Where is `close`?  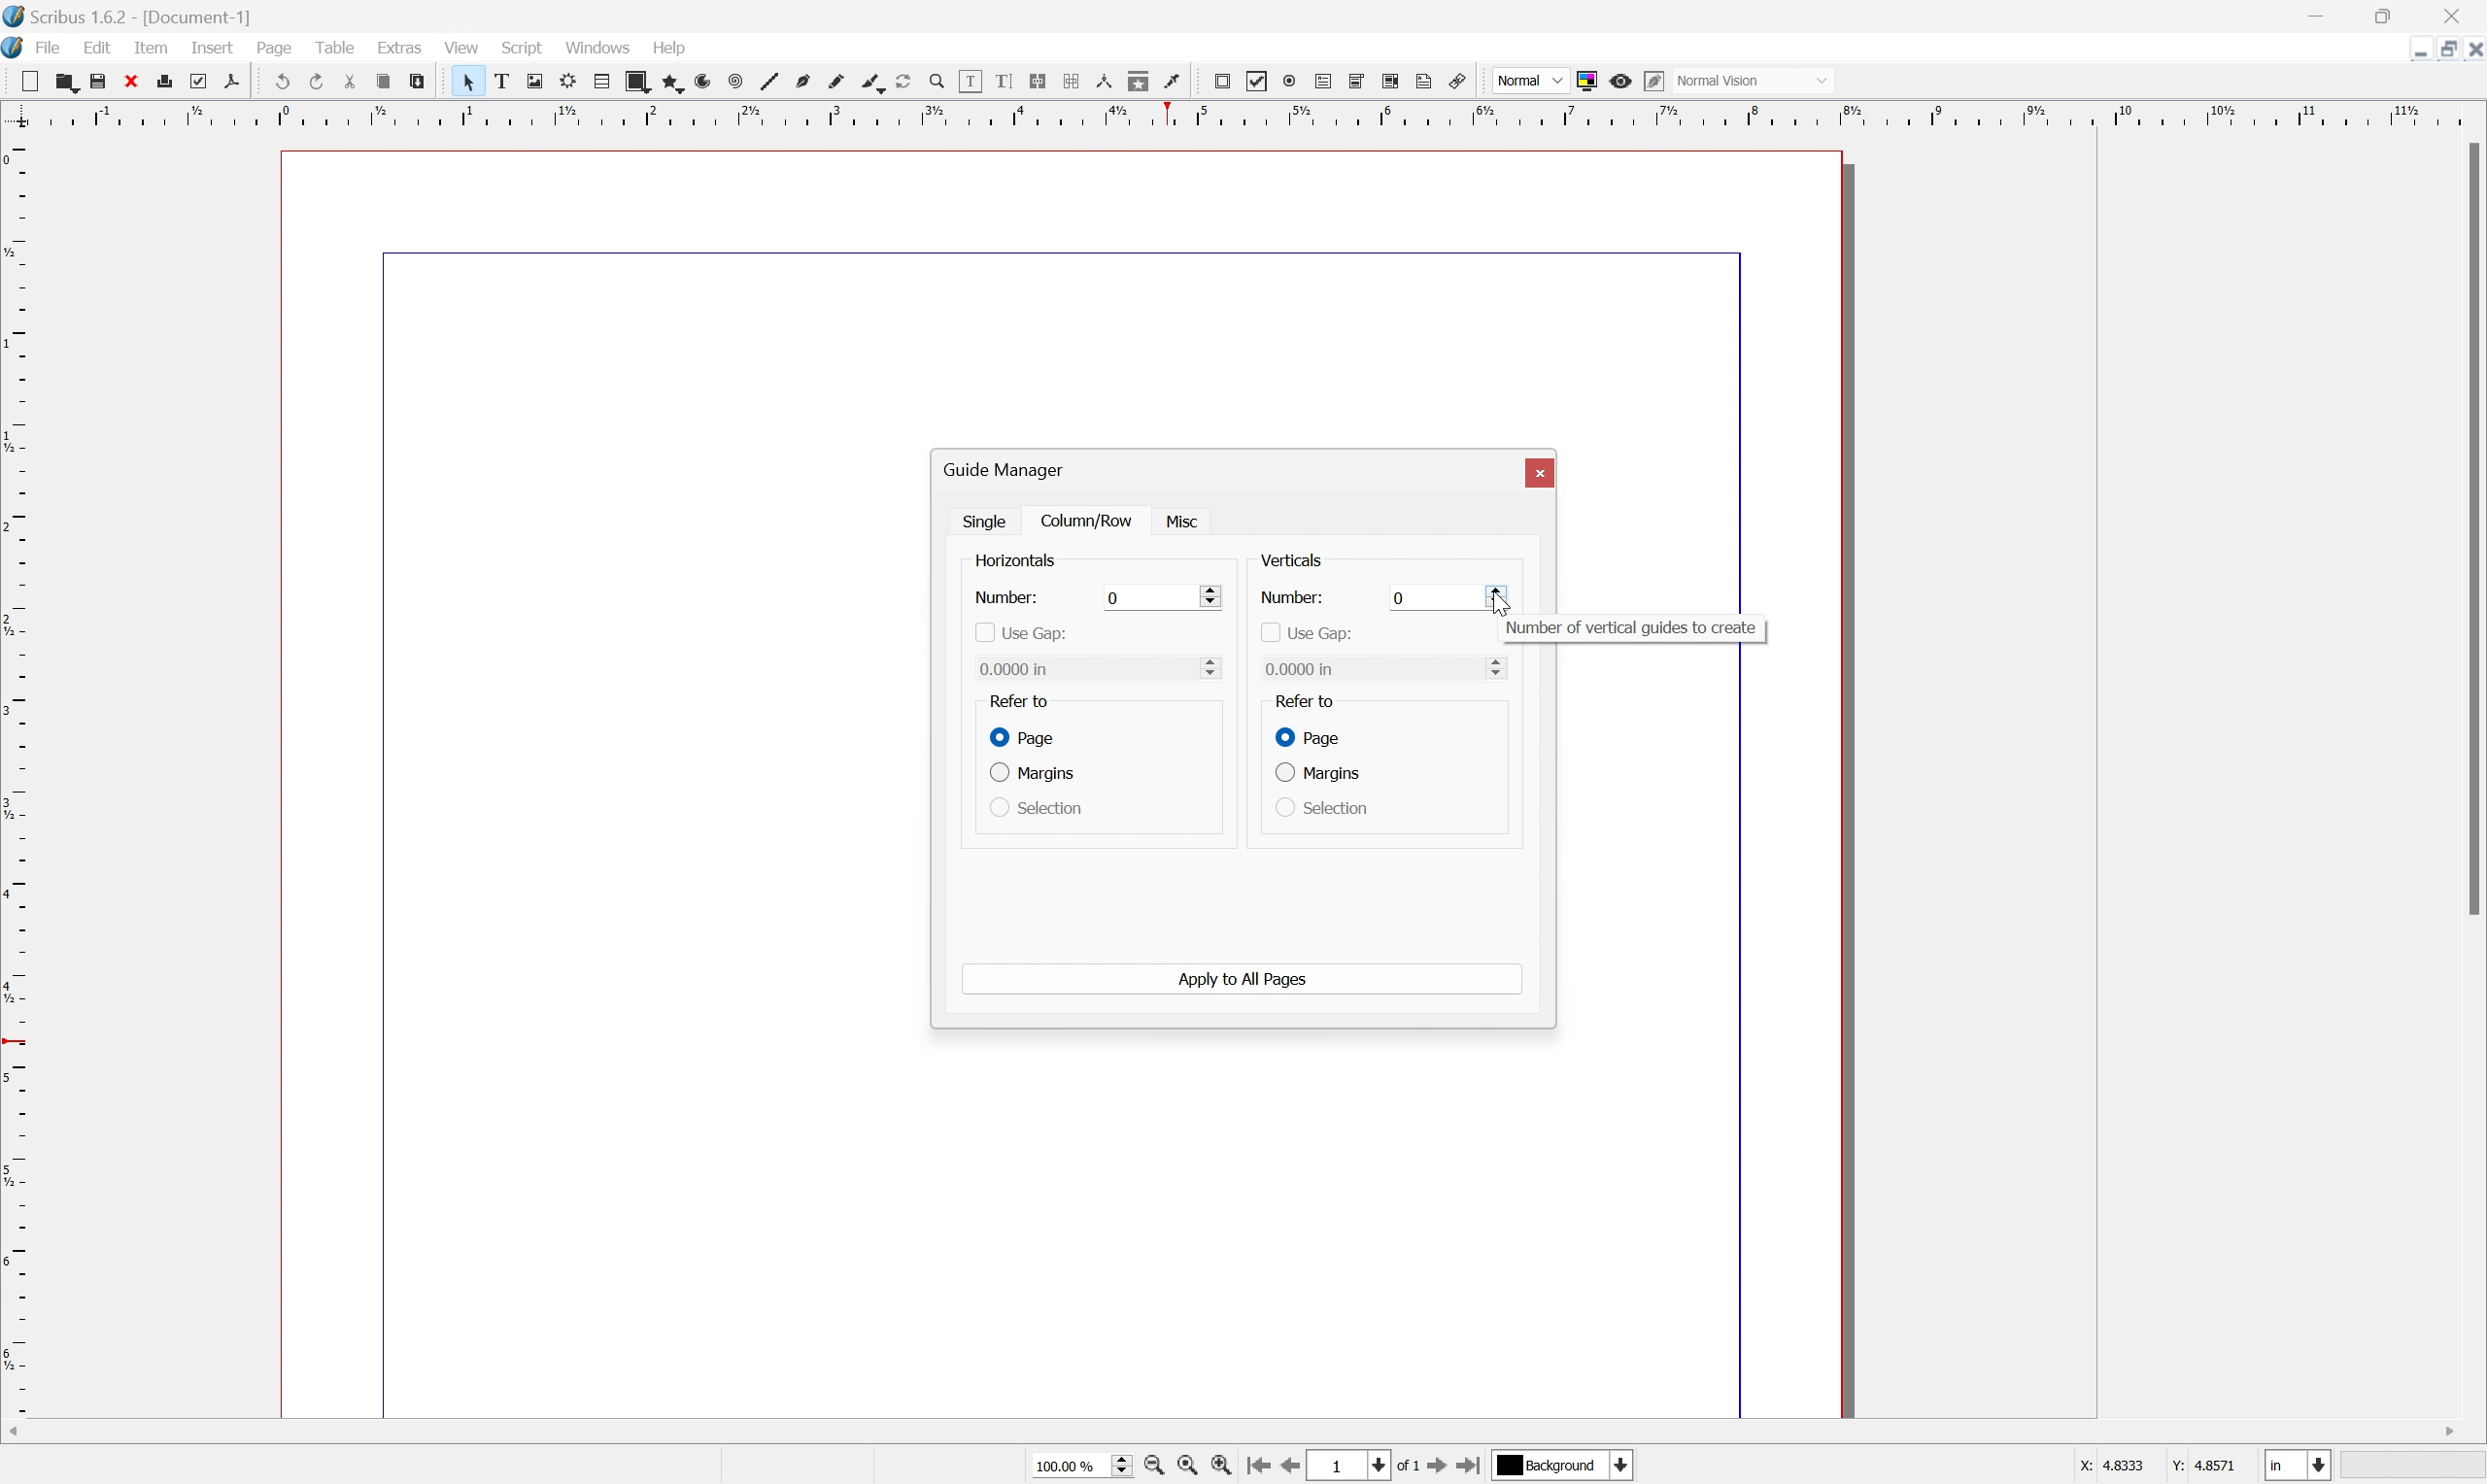 close is located at coordinates (2471, 50).